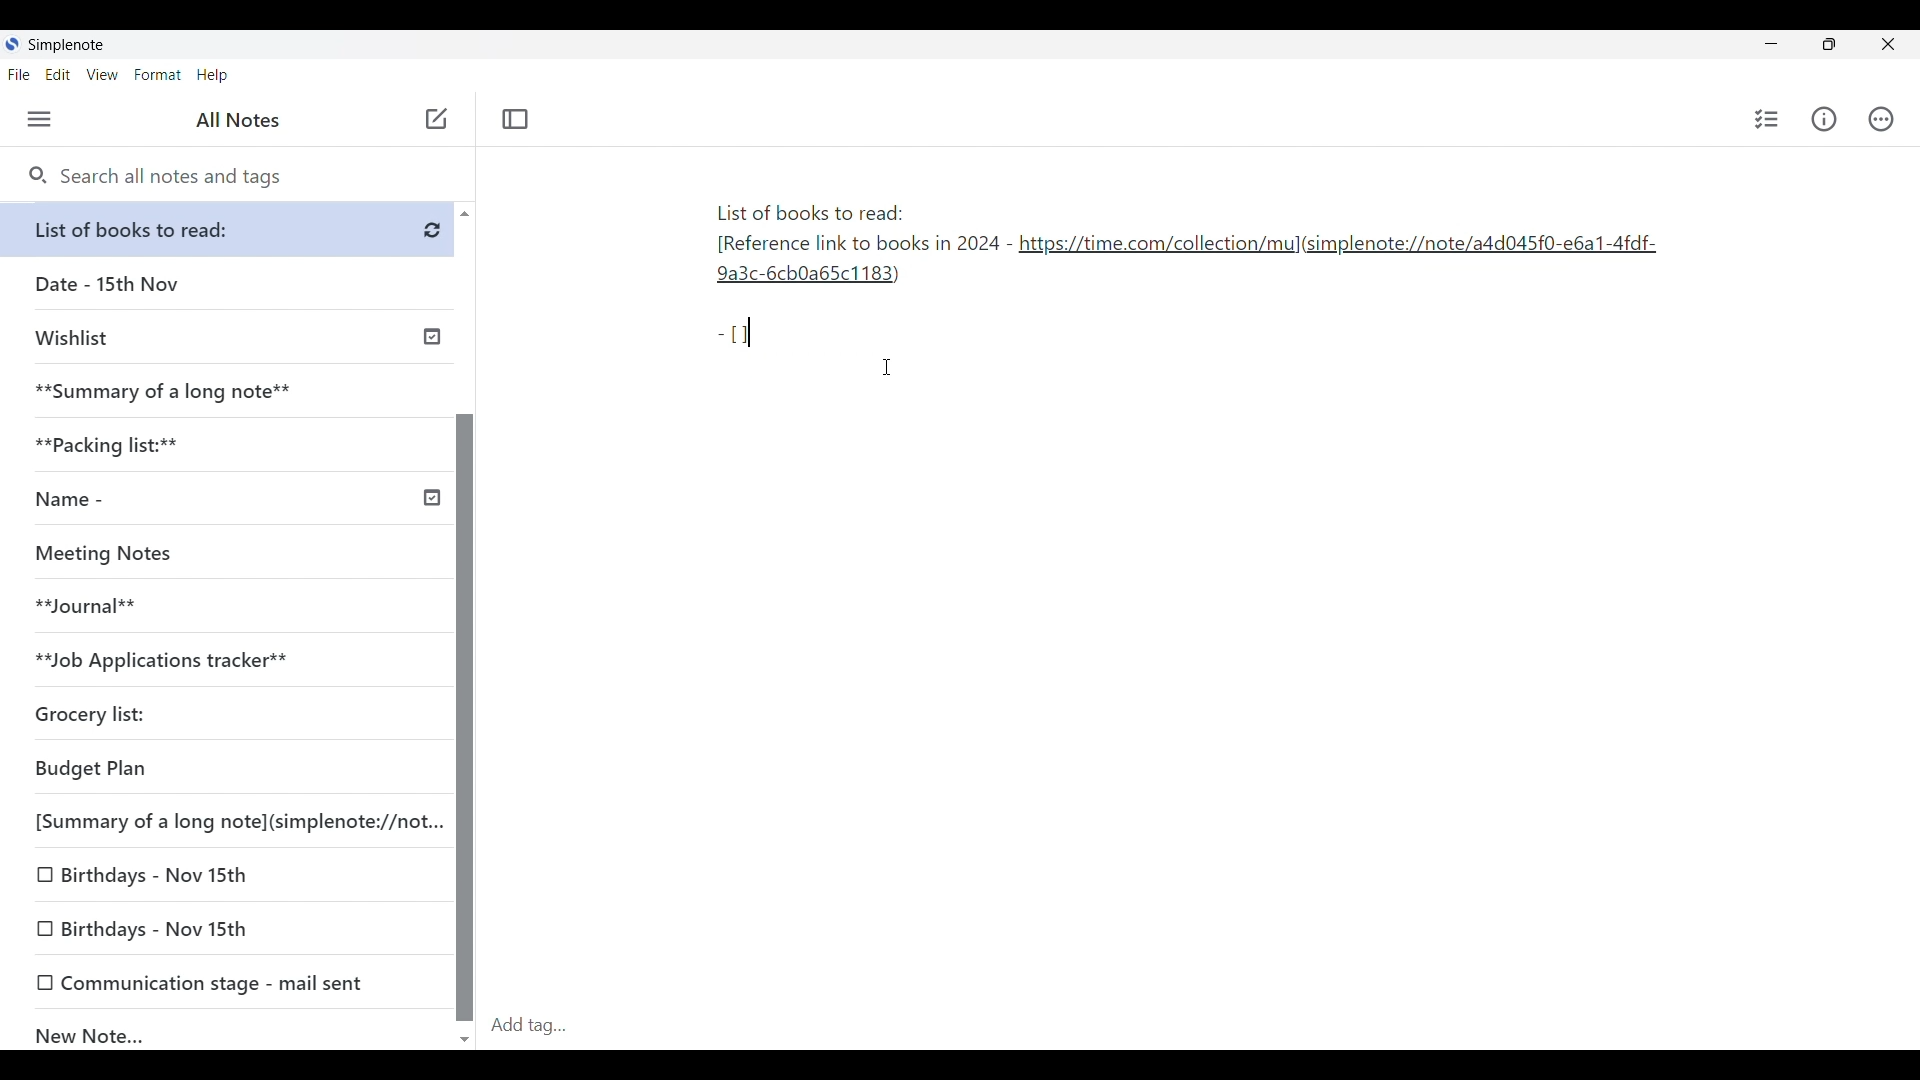 The width and height of the screenshot is (1920, 1080). I want to click on All Notes, so click(235, 120).